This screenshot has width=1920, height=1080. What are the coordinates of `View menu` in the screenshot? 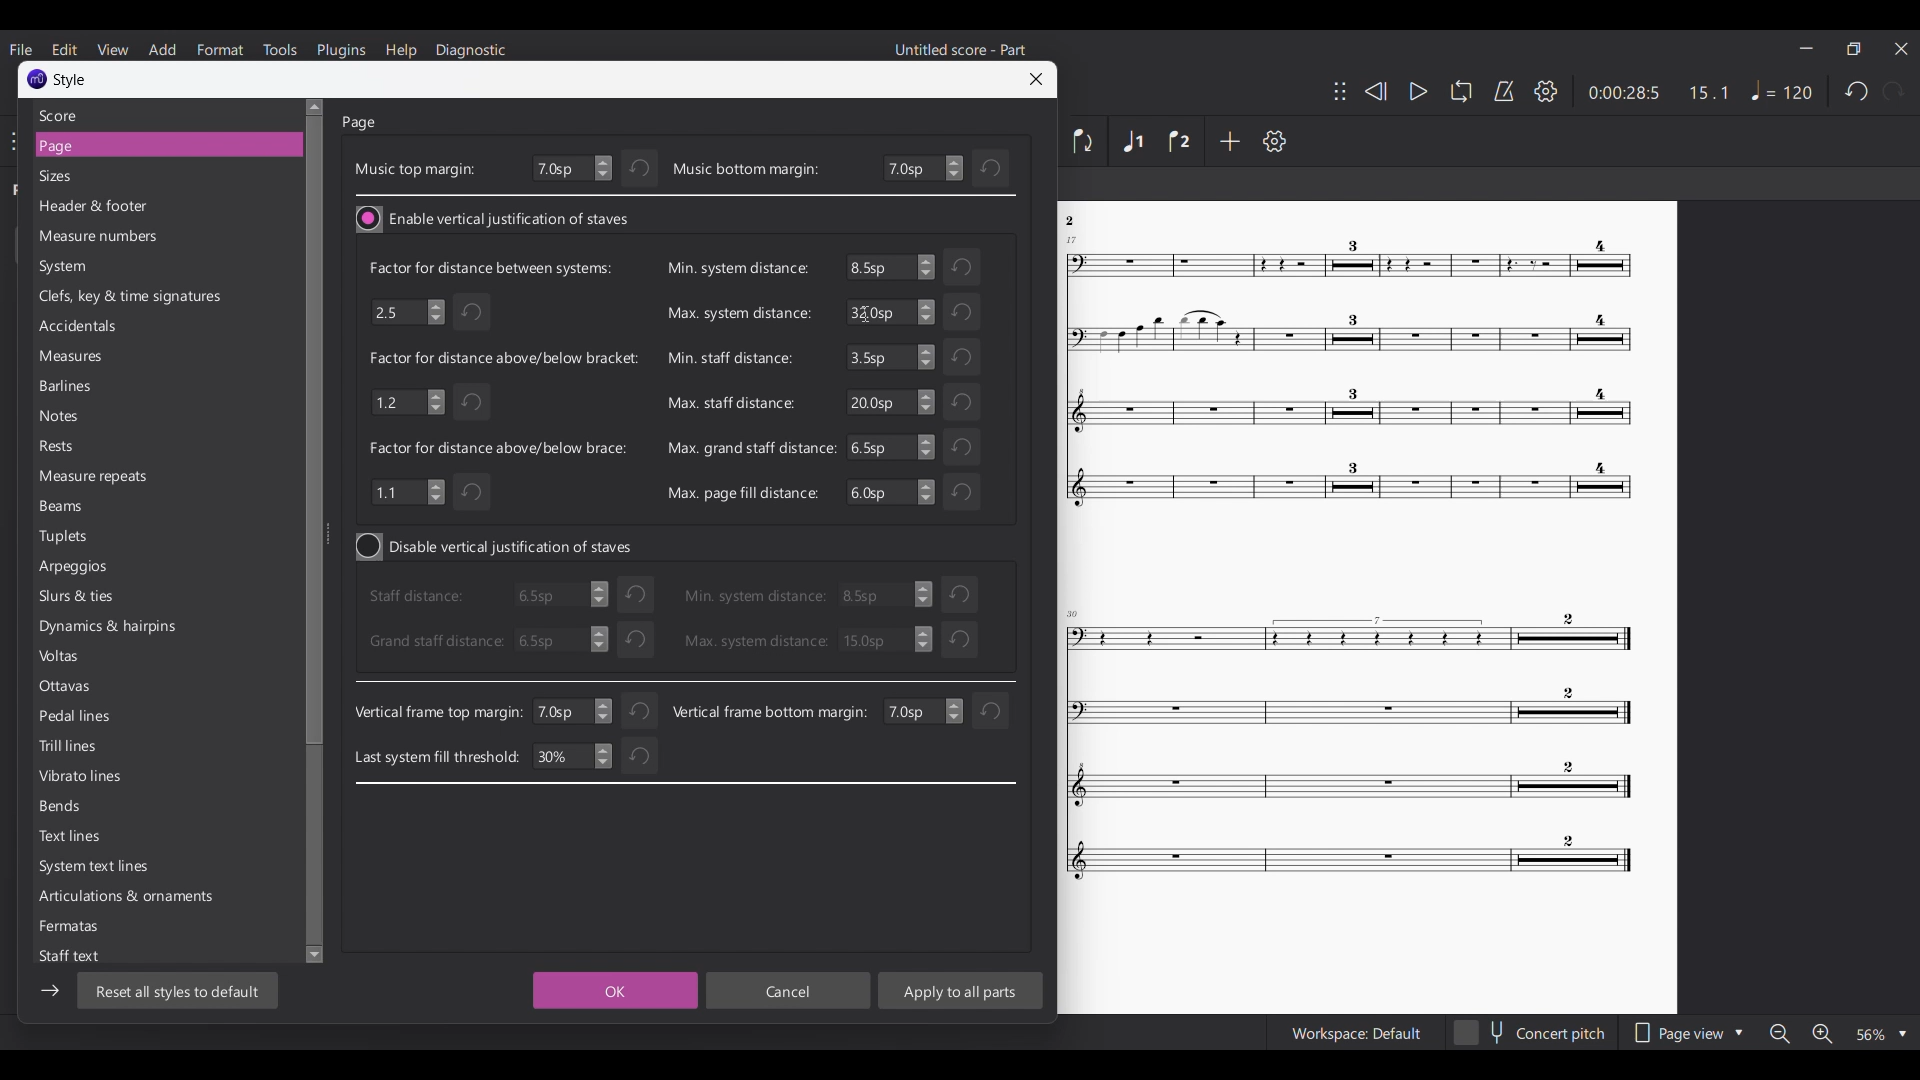 It's located at (112, 49).